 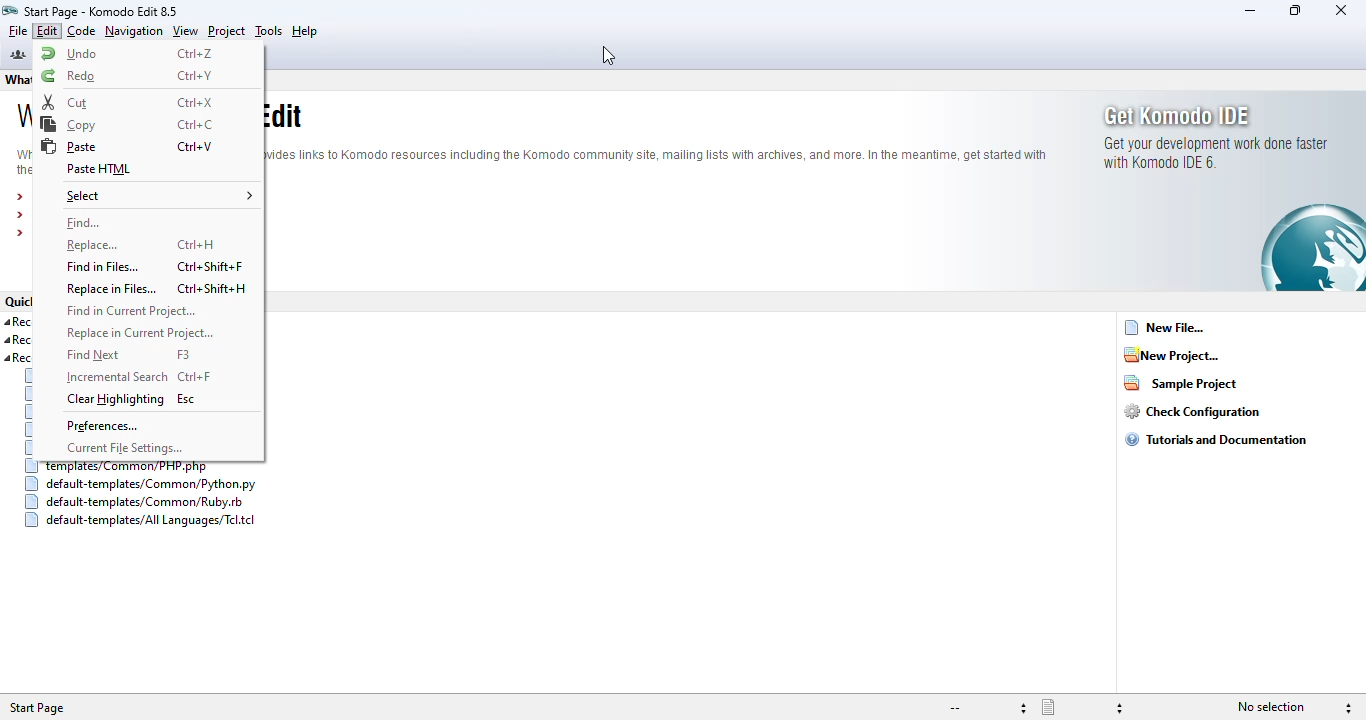 I want to click on redo, so click(x=69, y=77).